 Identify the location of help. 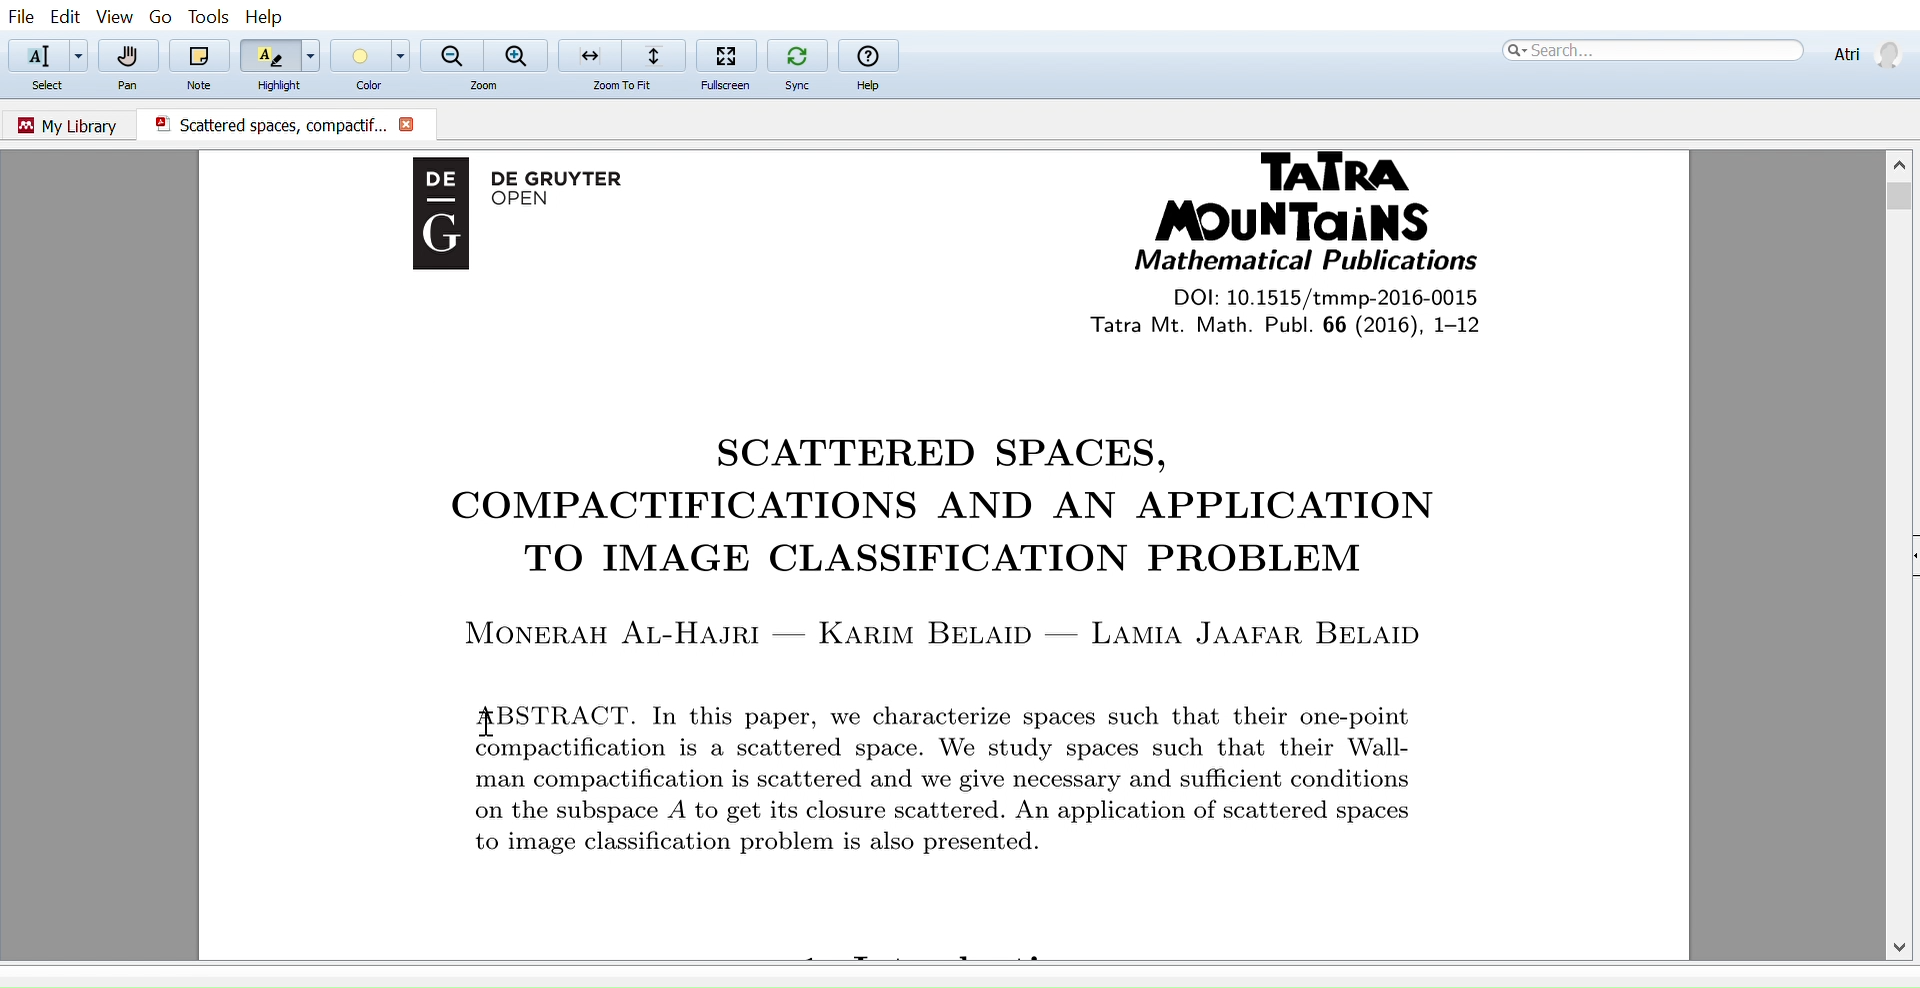
(868, 55).